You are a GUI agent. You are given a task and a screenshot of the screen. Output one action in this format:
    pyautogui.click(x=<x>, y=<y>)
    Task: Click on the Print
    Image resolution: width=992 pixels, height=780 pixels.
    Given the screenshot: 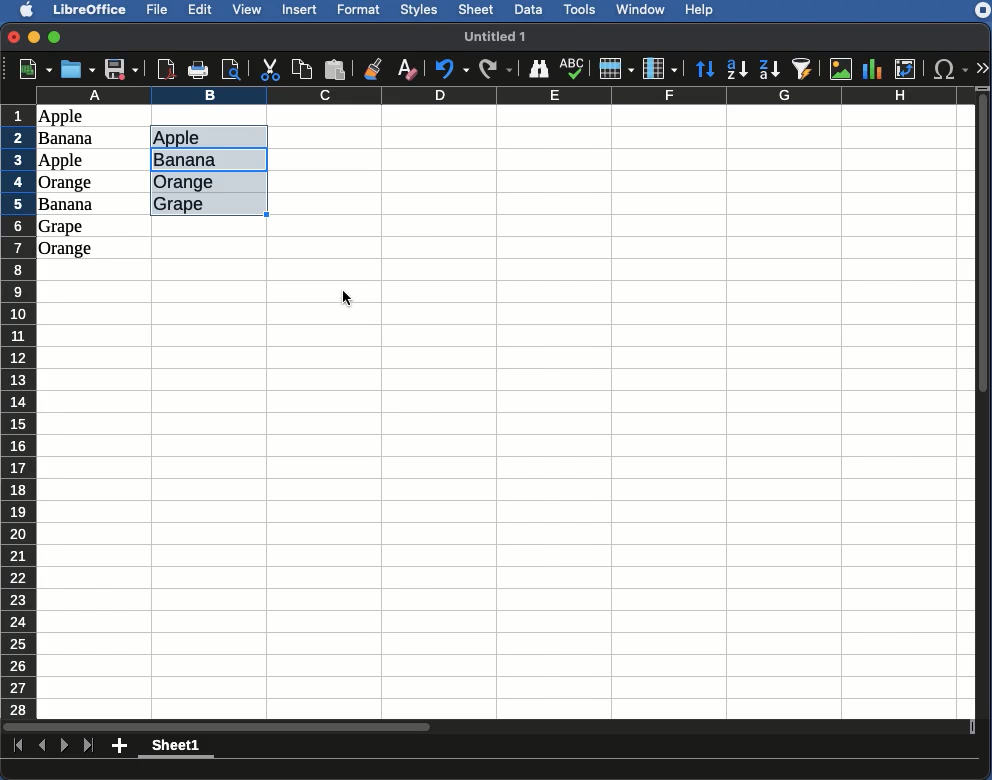 What is the action you would take?
    pyautogui.click(x=200, y=70)
    